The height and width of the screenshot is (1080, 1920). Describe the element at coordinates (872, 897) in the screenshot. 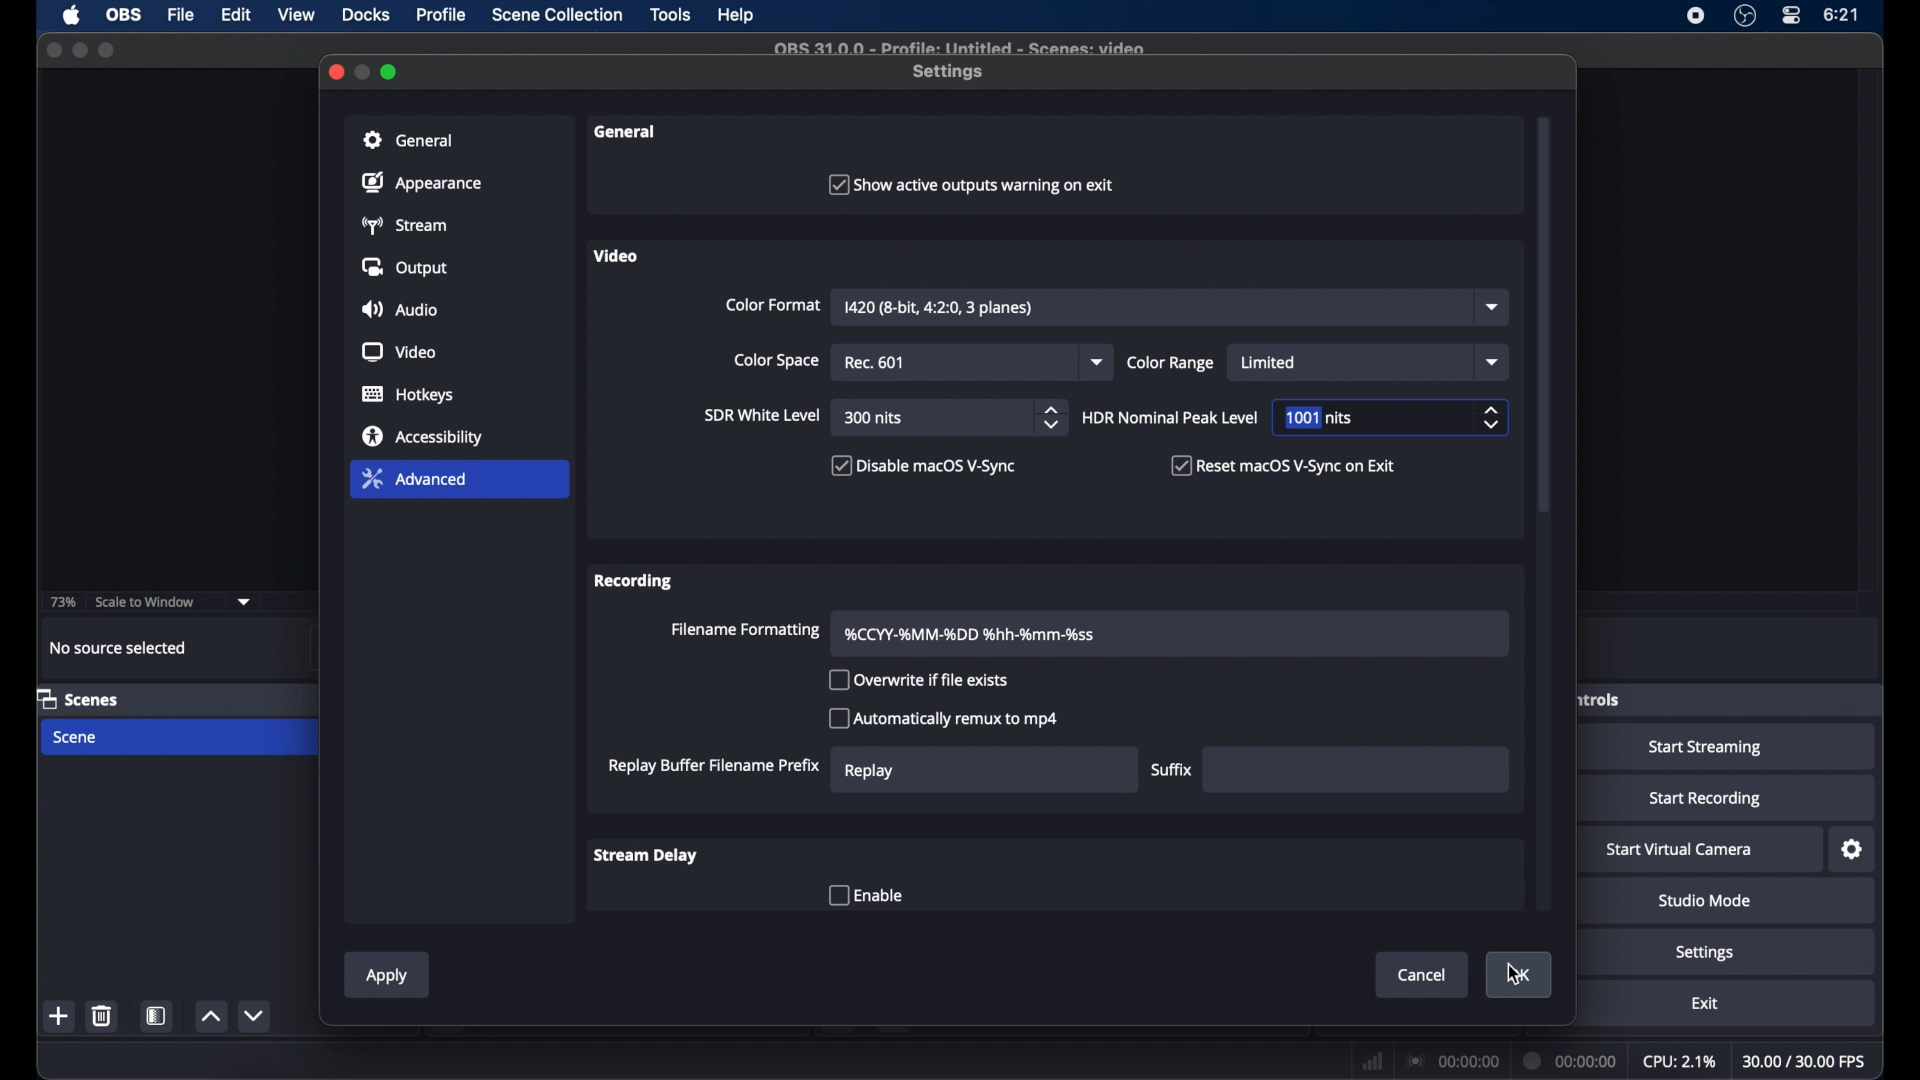

I see `[JEnable` at that location.